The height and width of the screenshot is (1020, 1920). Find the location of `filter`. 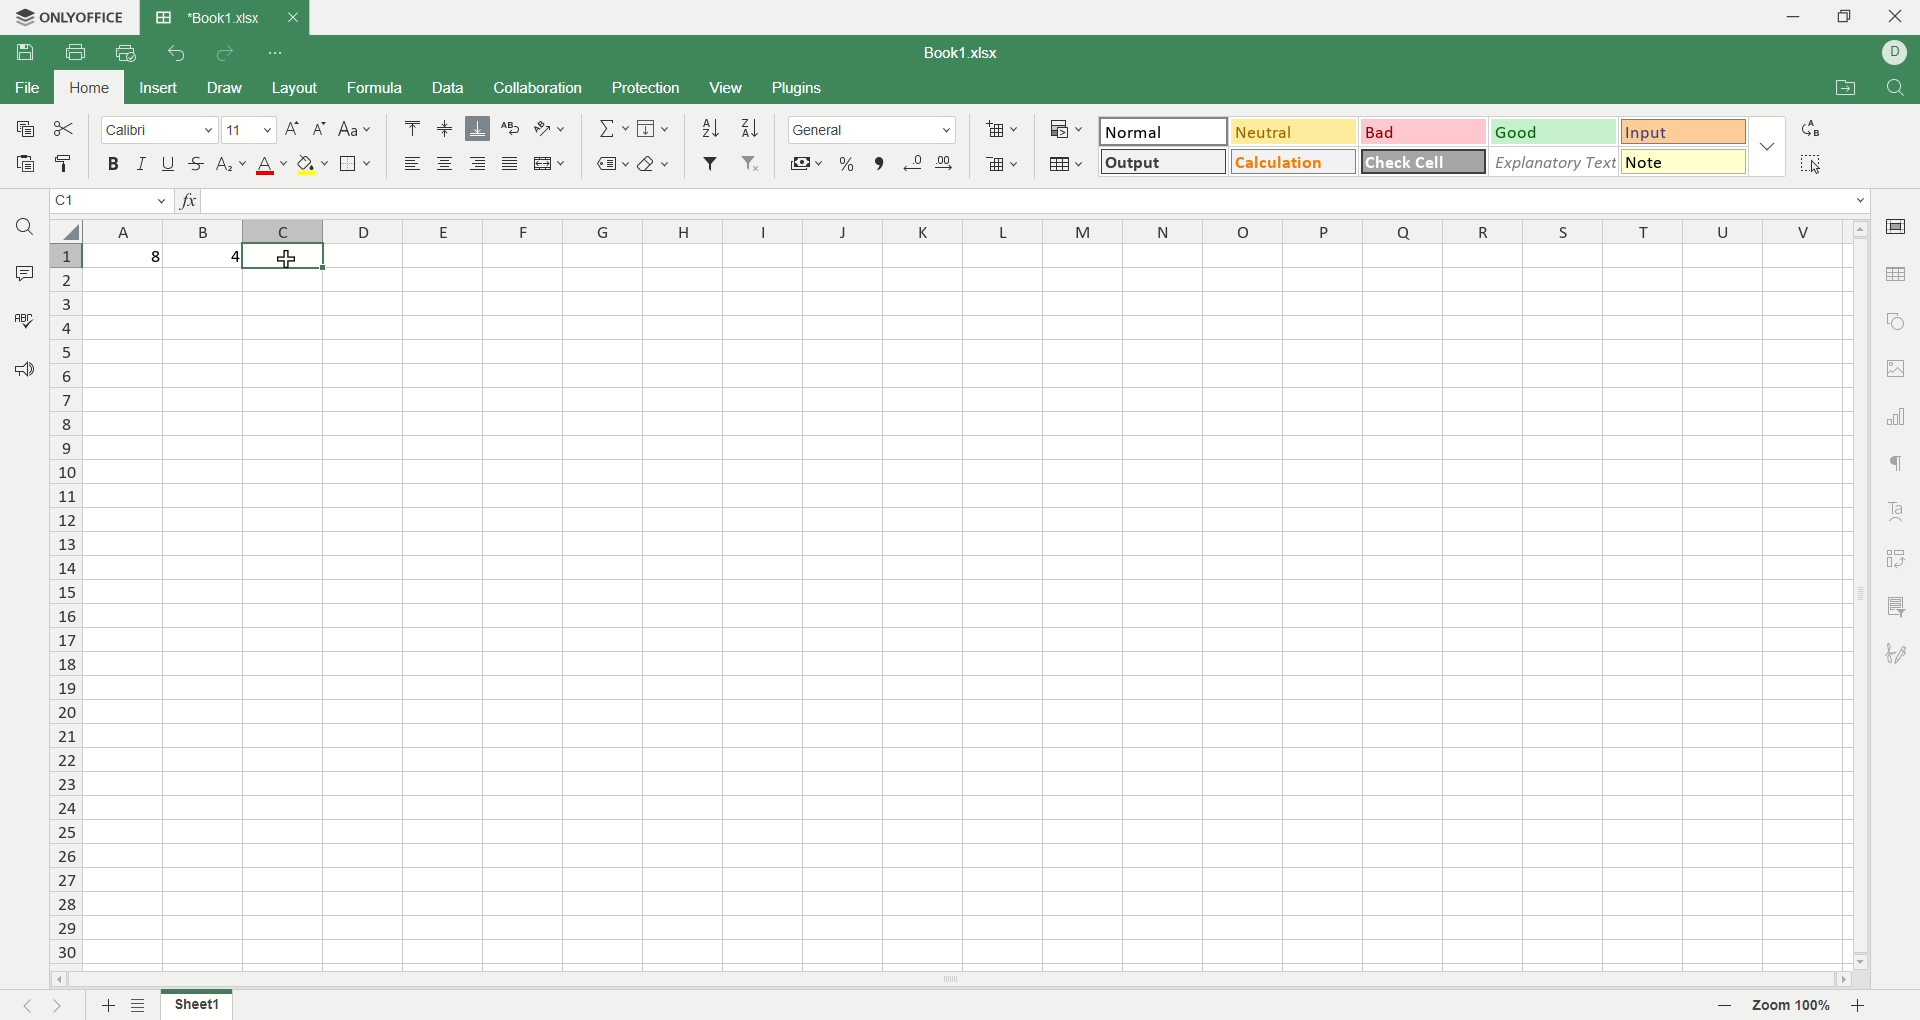

filter is located at coordinates (711, 163).